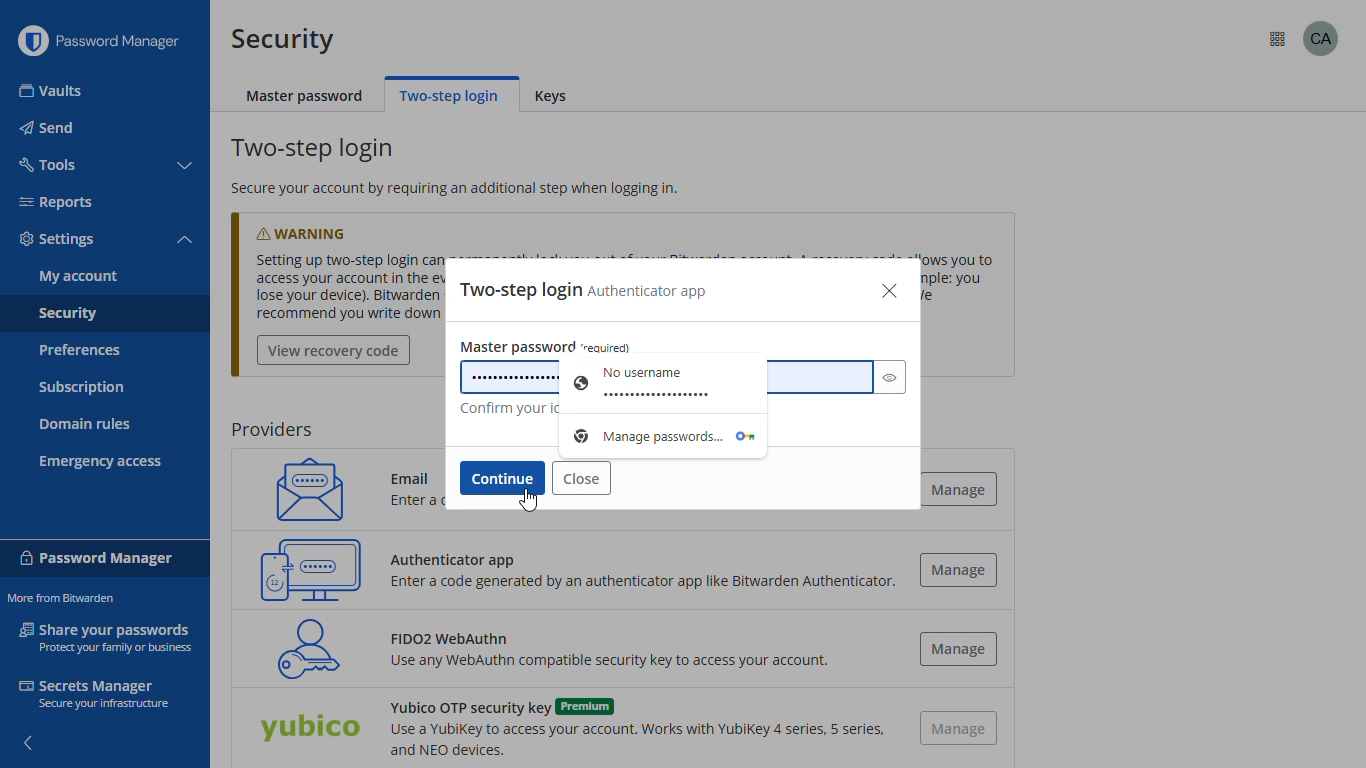 The width and height of the screenshot is (1366, 768). I want to click on keys, so click(557, 97).